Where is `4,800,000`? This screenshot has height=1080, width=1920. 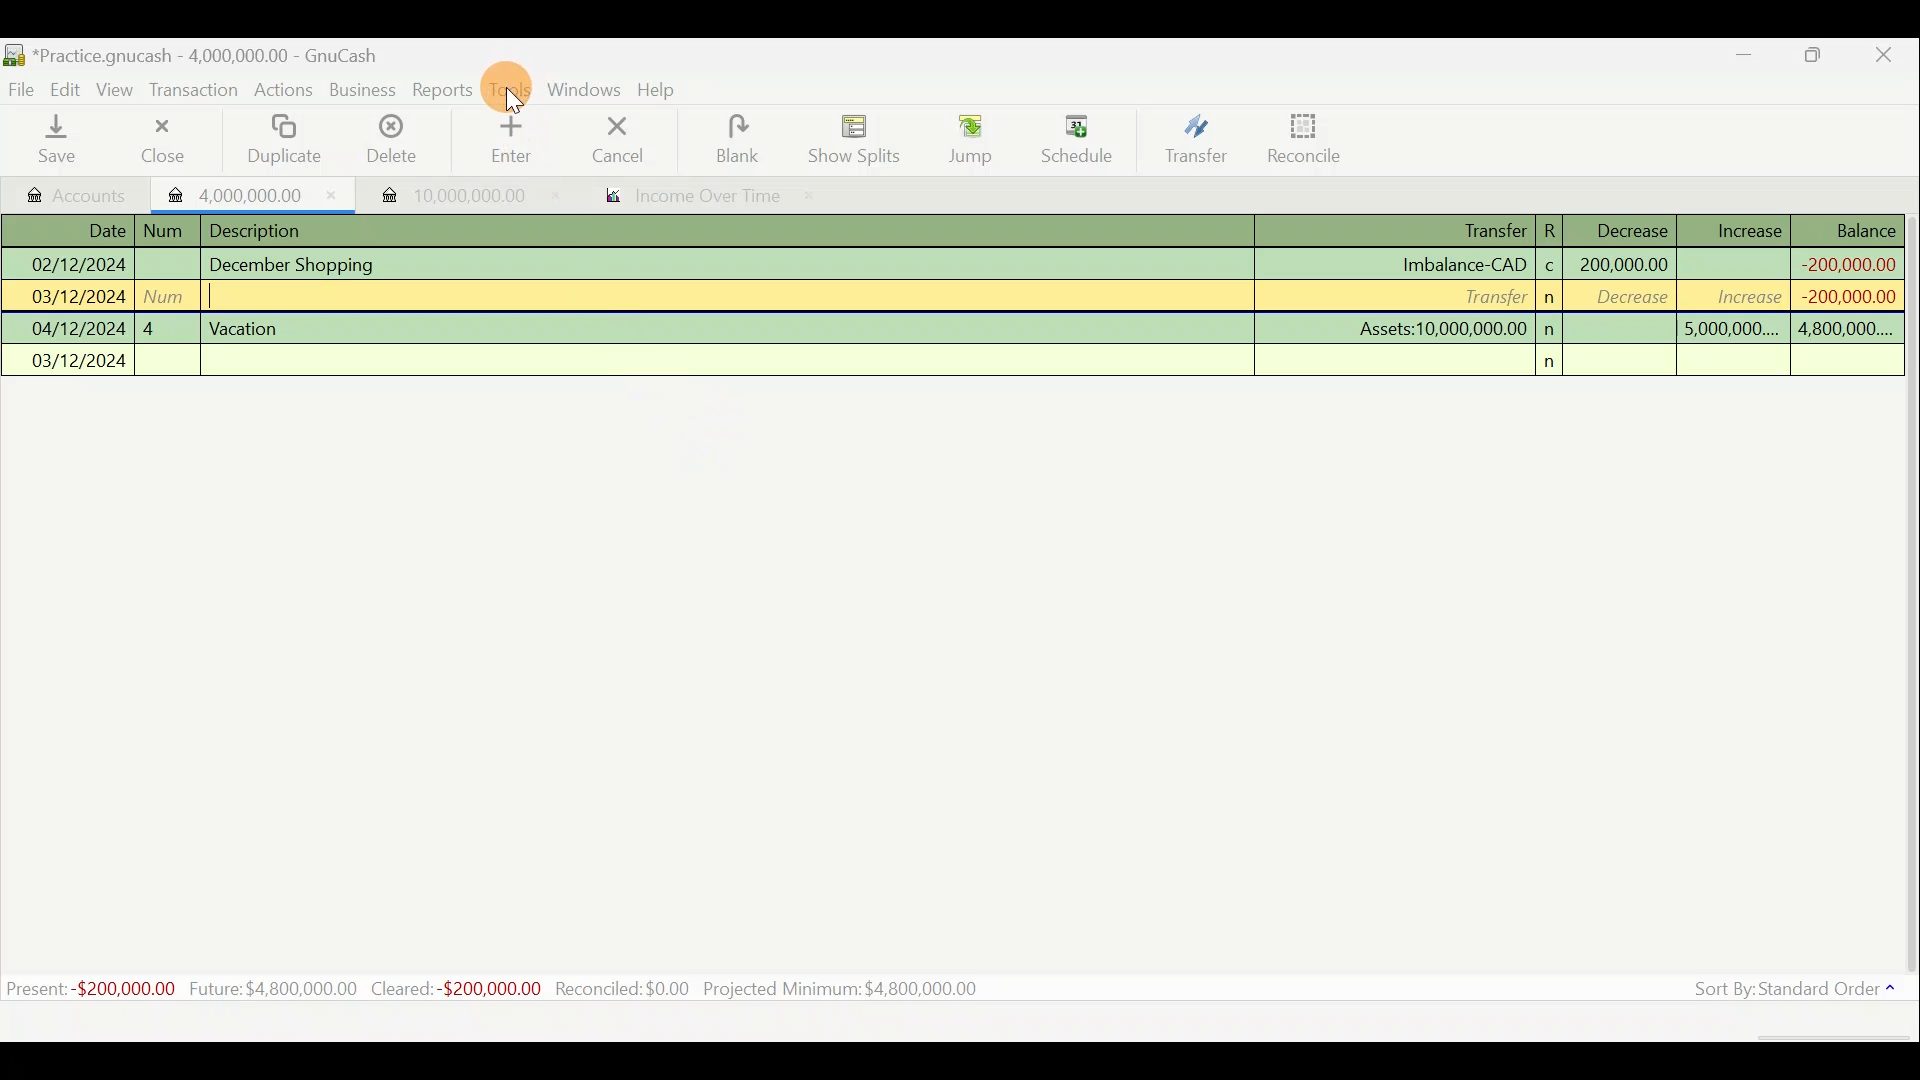
4,800,000 is located at coordinates (1843, 330).